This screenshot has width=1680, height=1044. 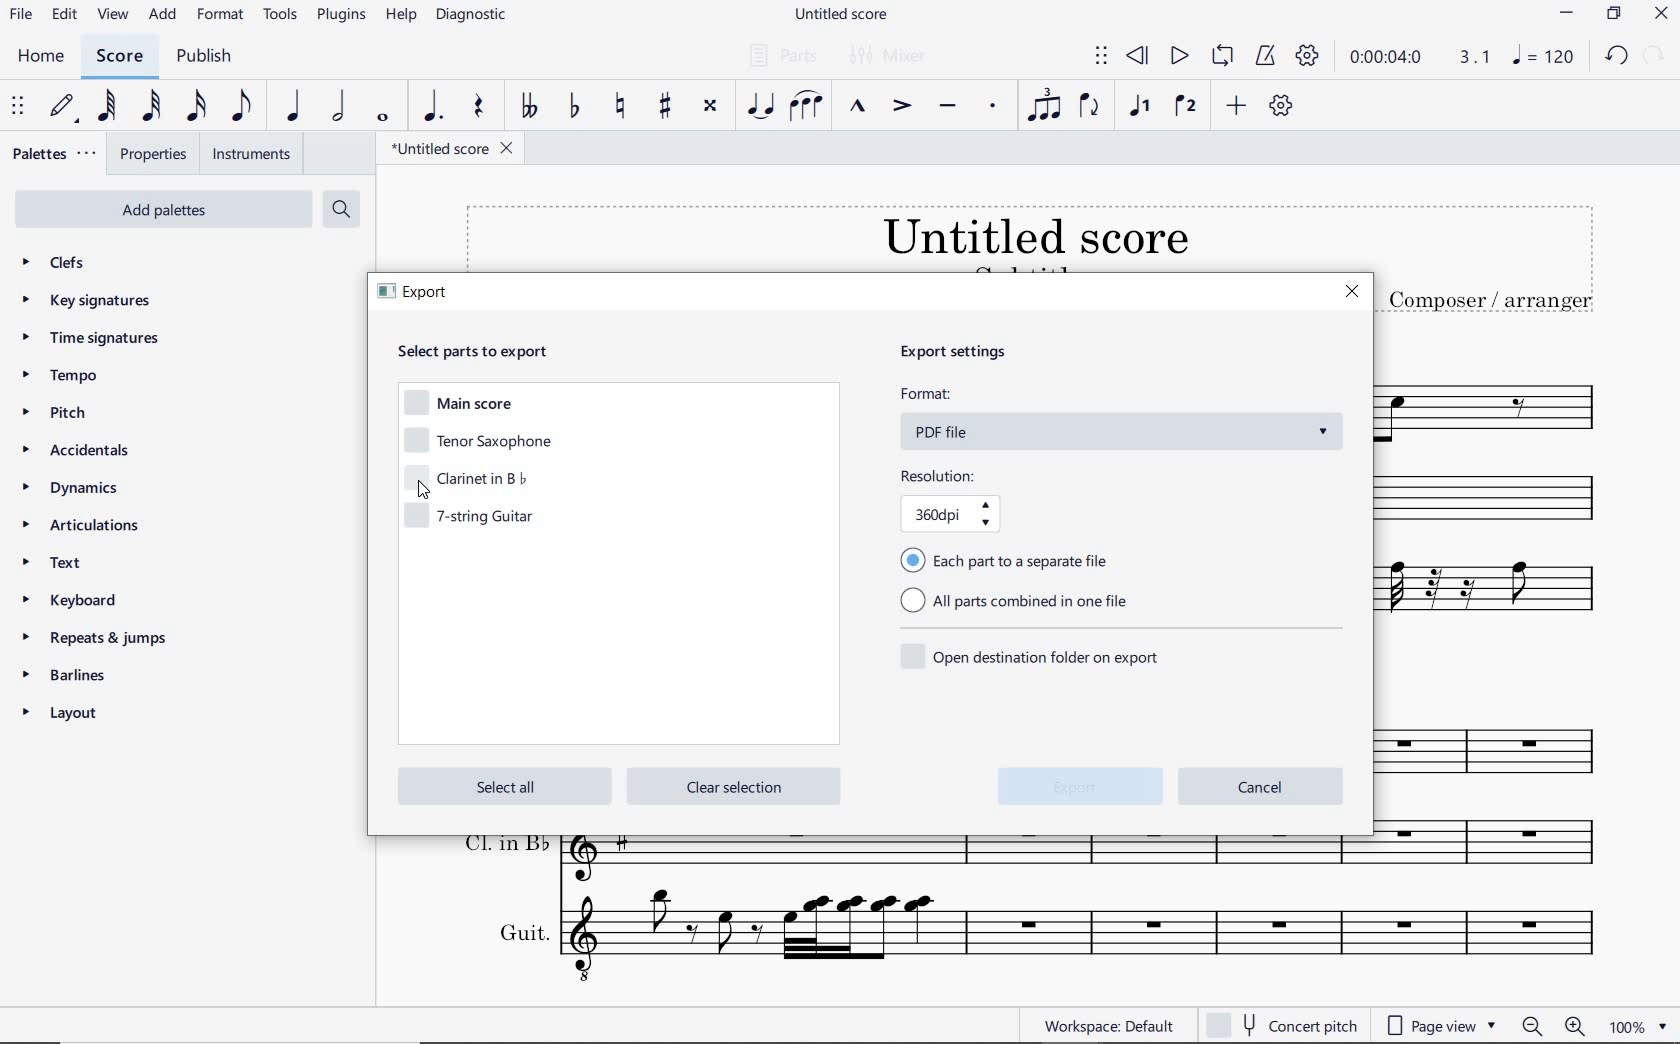 I want to click on EDIT, so click(x=65, y=15).